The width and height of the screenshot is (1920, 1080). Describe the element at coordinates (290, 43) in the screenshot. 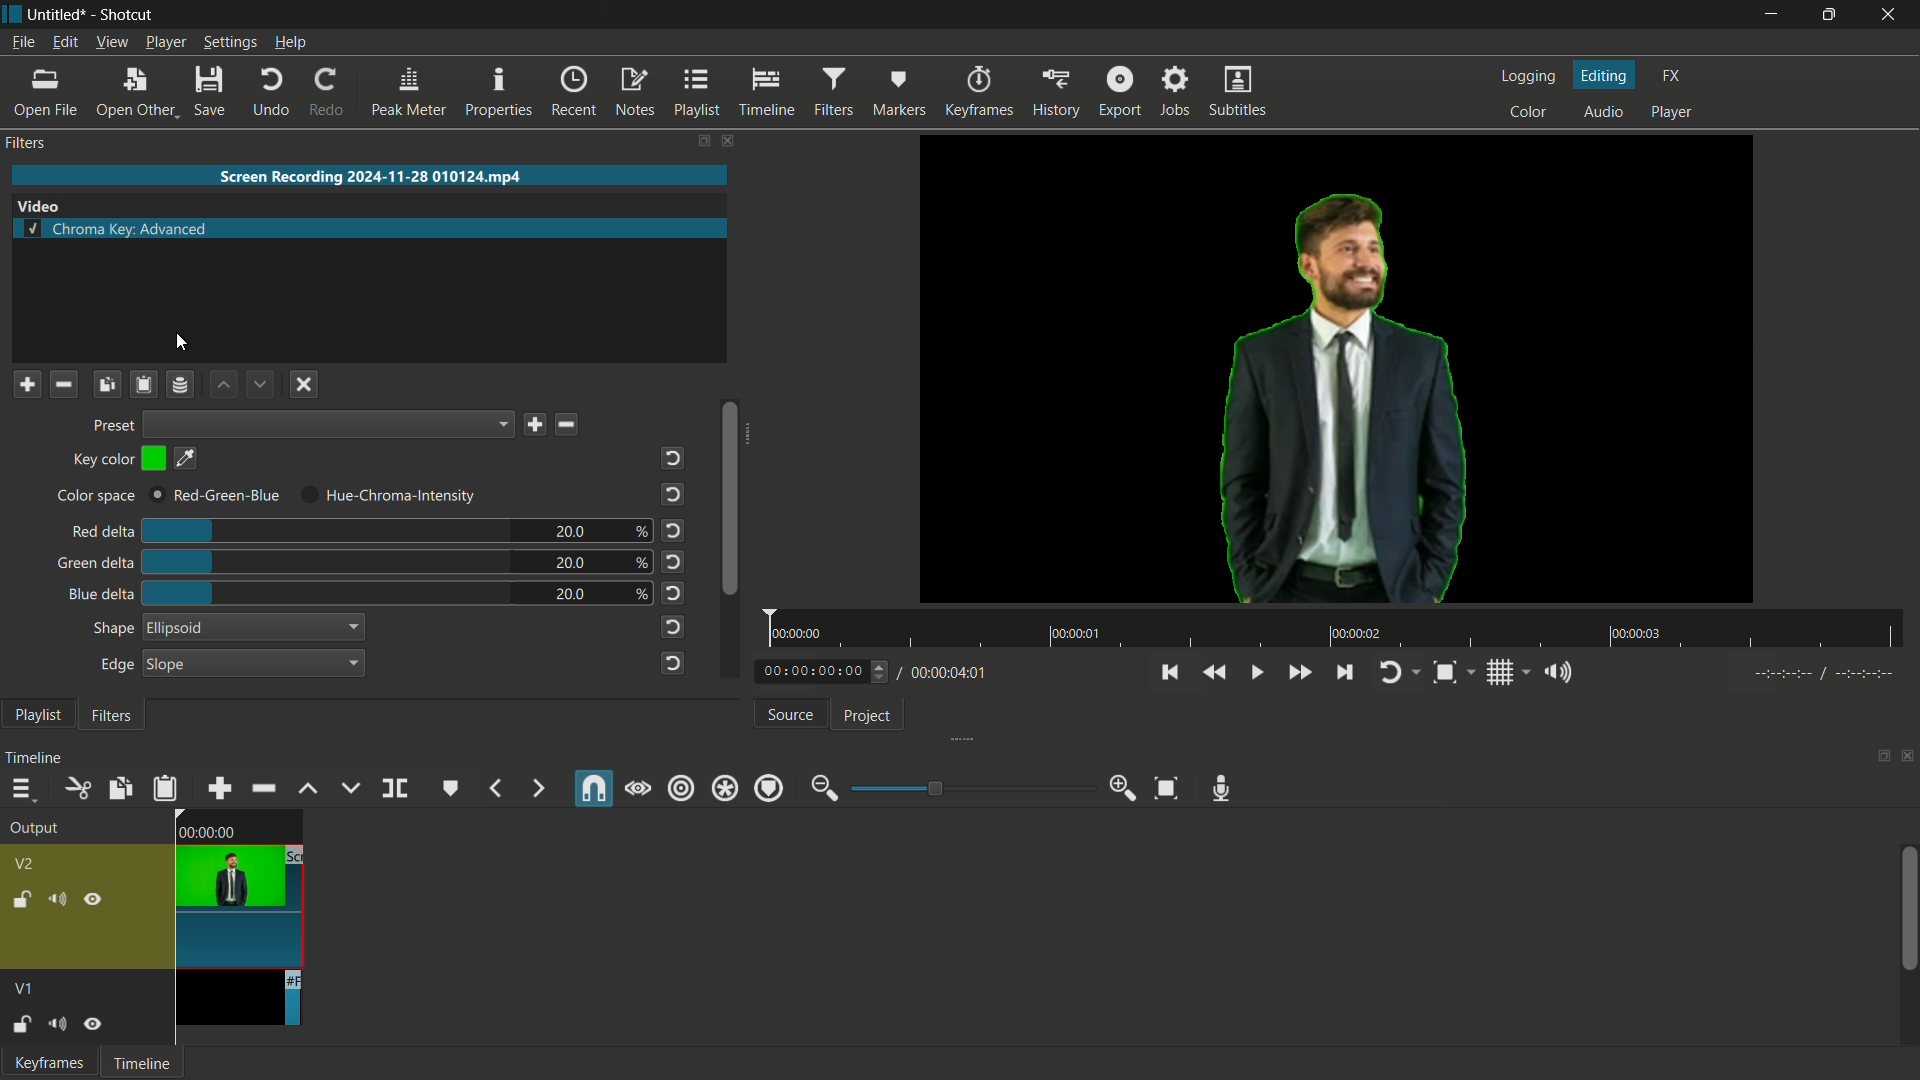

I see `help menu` at that location.